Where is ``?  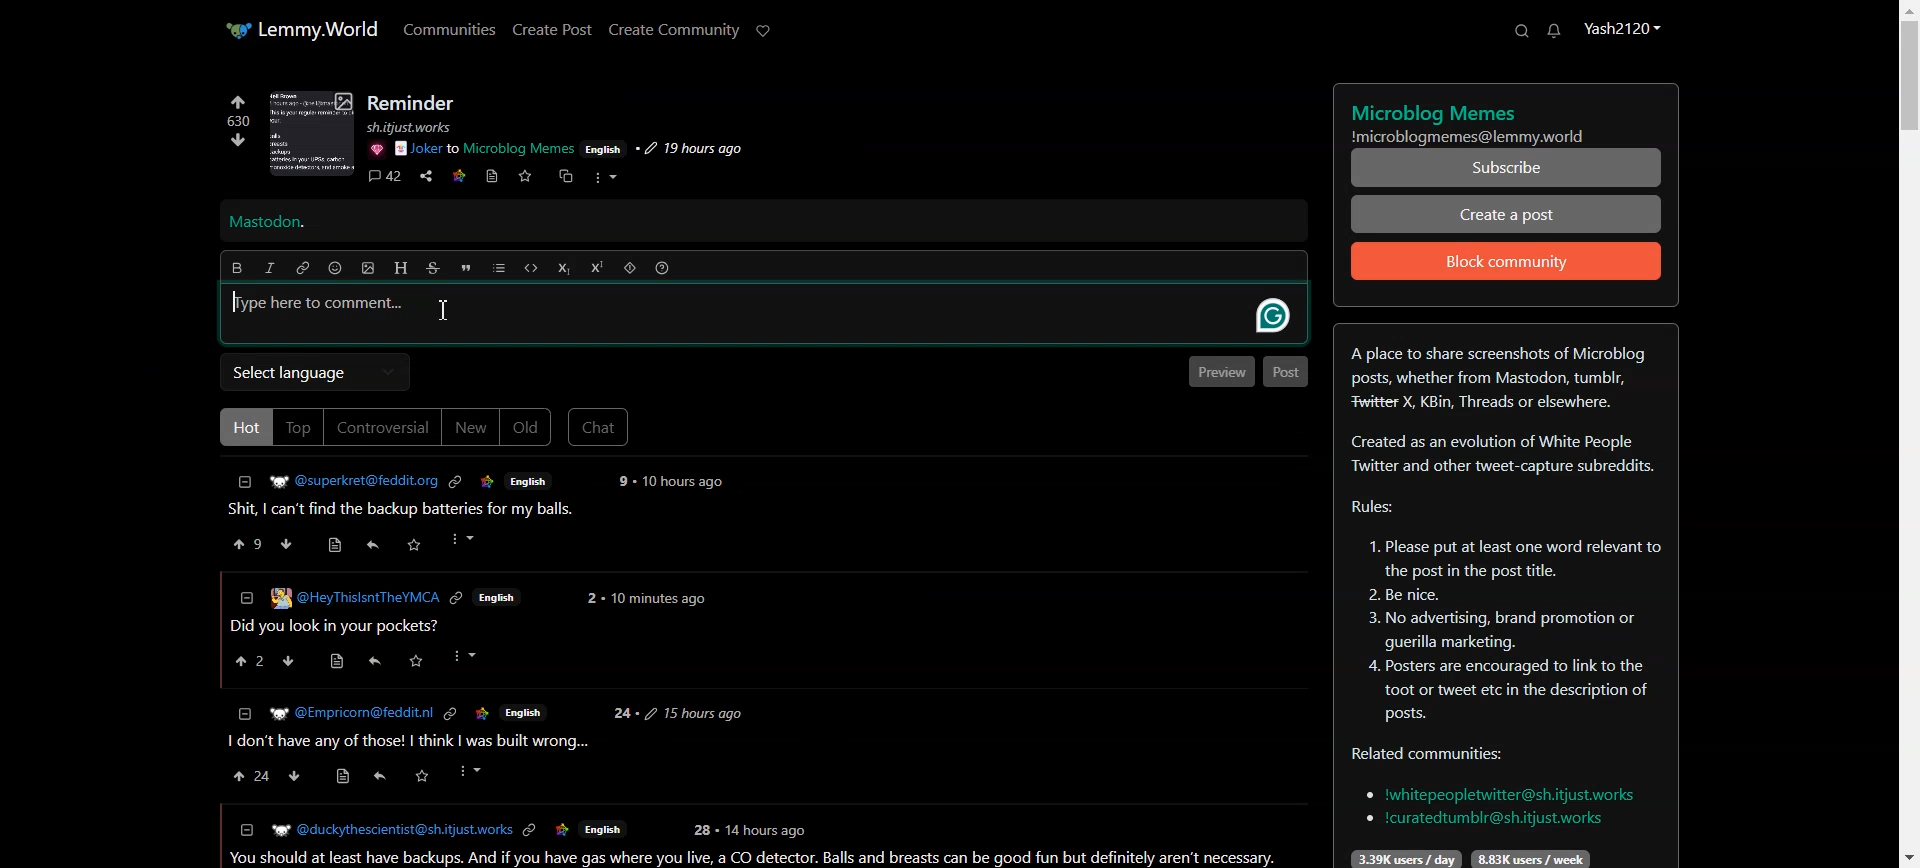  is located at coordinates (421, 127).